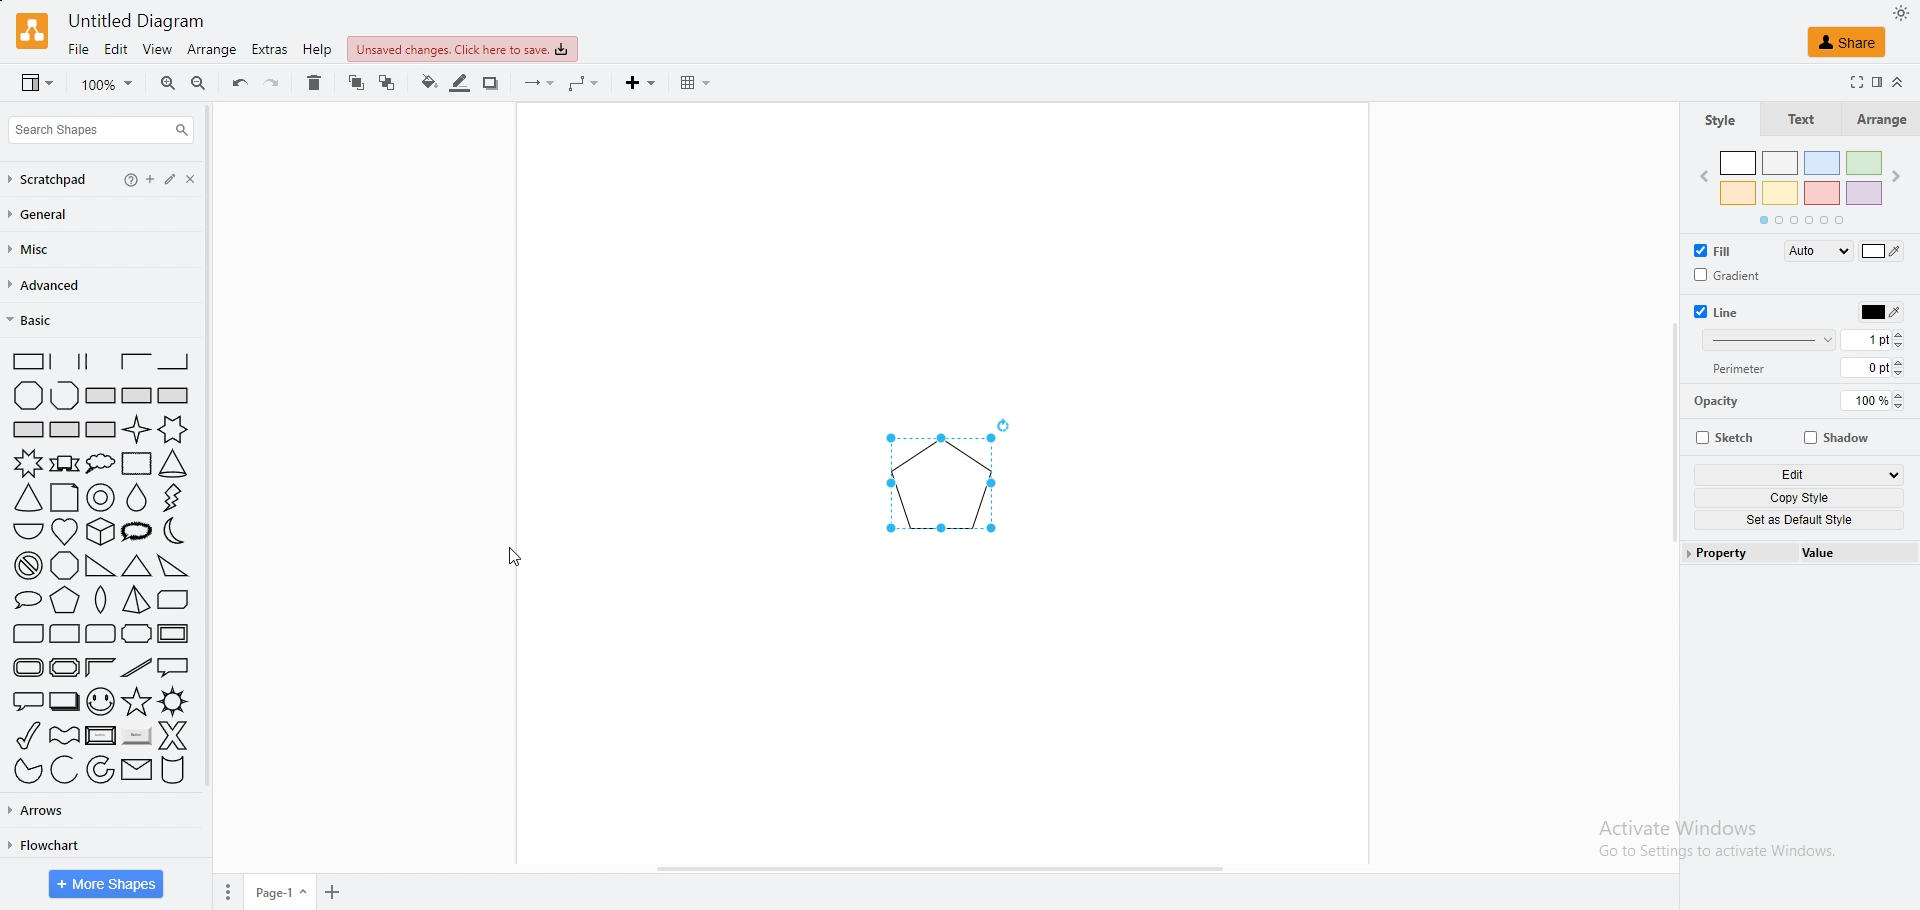 The width and height of the screenshot is (1920, 910). Describe the element at coordinates (23, 734) in the screenshot. I see `tick ` at that location.